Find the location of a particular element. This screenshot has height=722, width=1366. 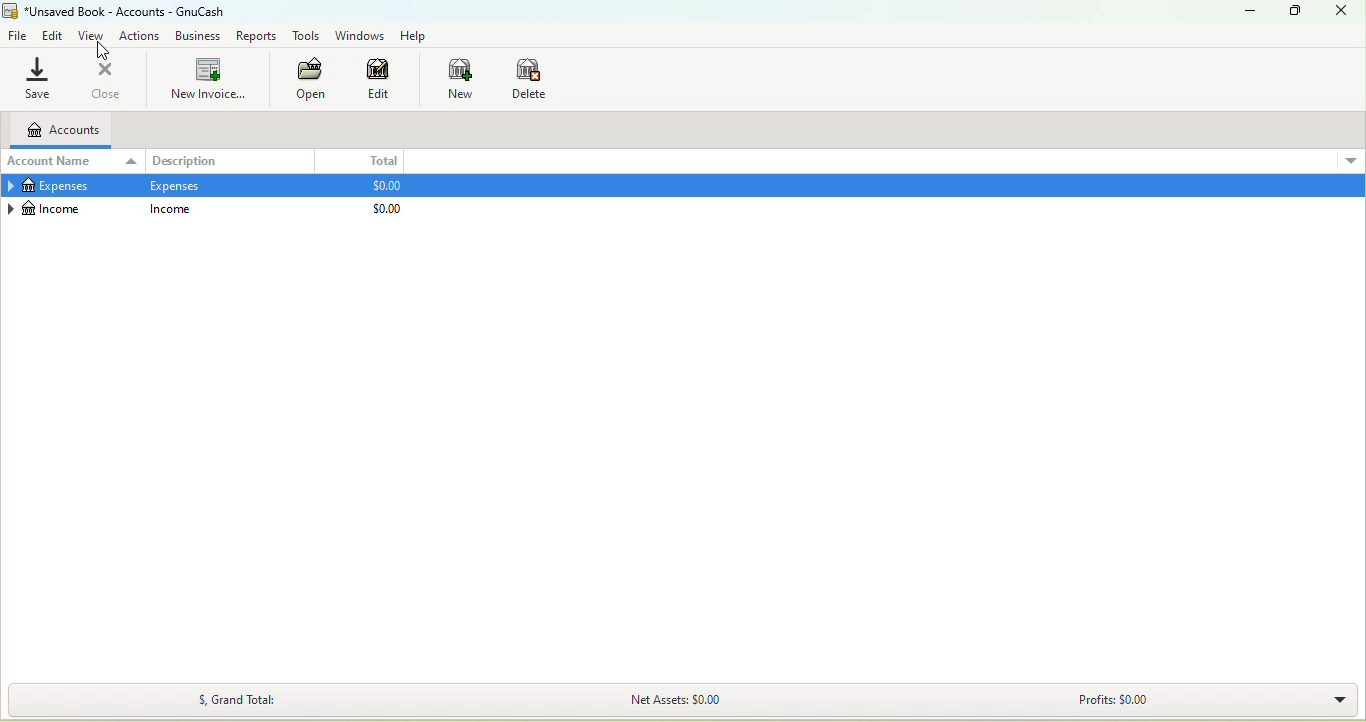

Delete is located at coordinates (530, 78).